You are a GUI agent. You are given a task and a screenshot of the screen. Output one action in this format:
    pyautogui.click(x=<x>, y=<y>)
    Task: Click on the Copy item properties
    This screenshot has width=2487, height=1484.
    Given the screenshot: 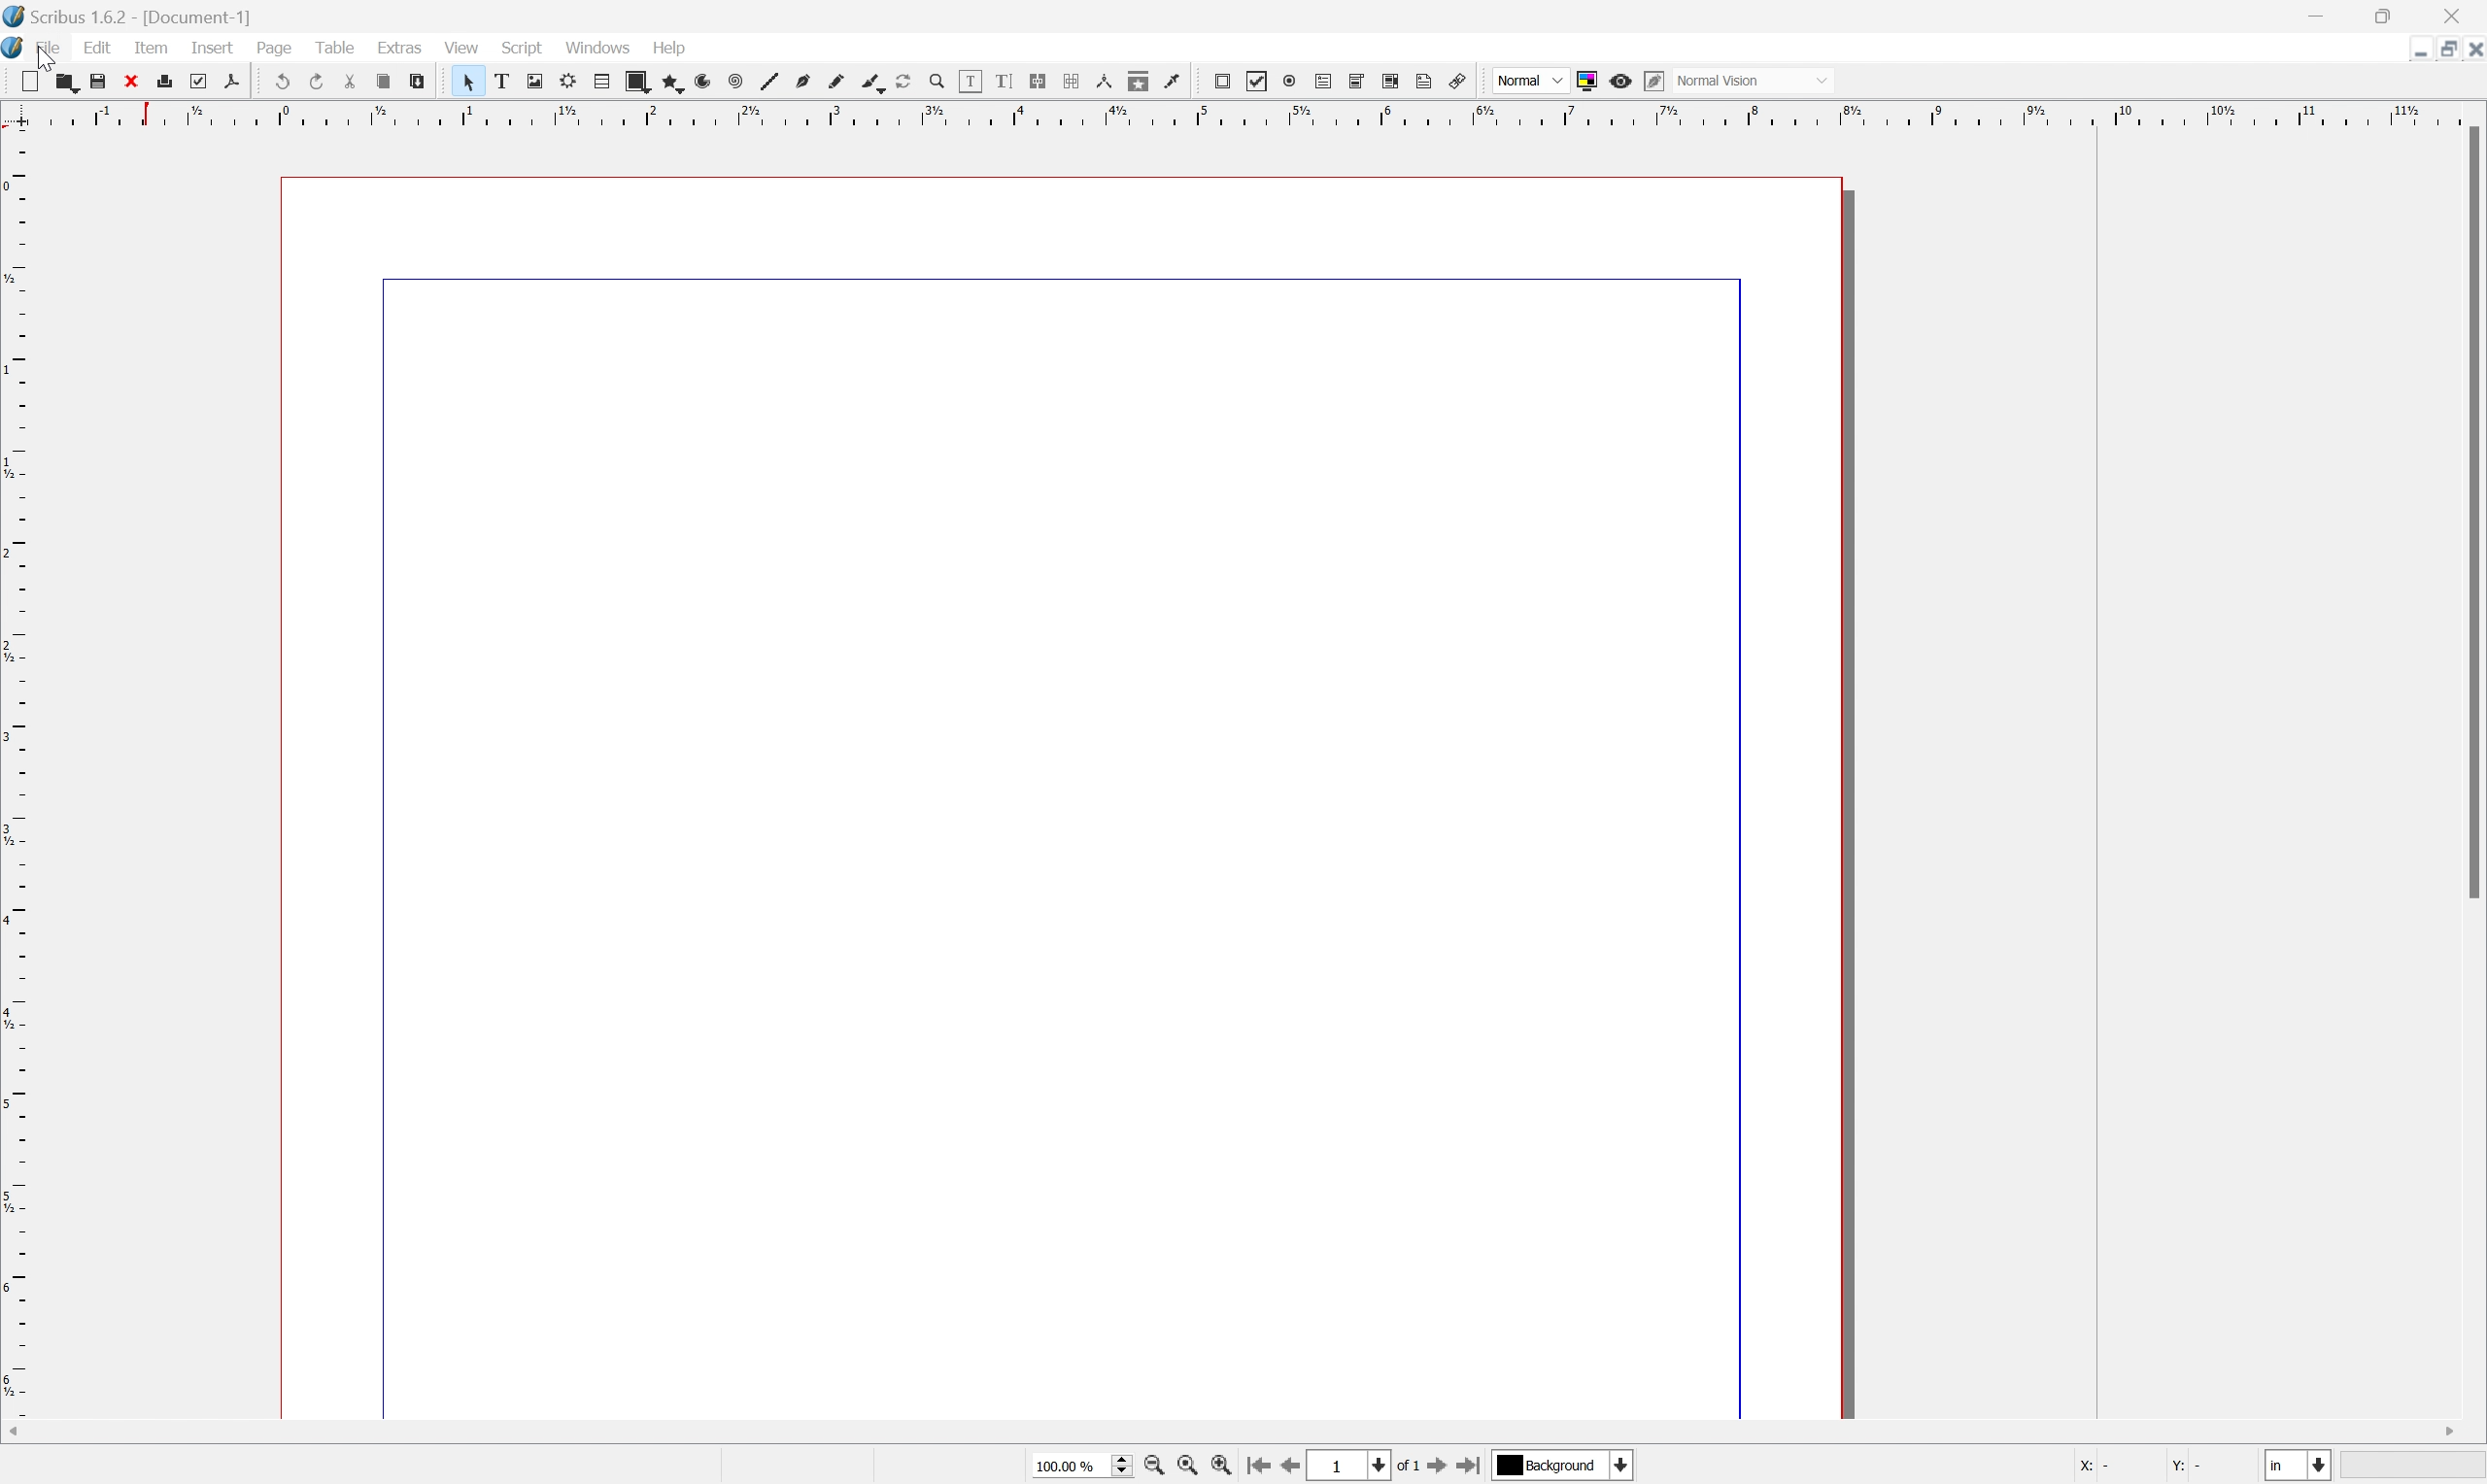 What is the action you would take?
    pyautogui.click(x=1140, y=81)
    